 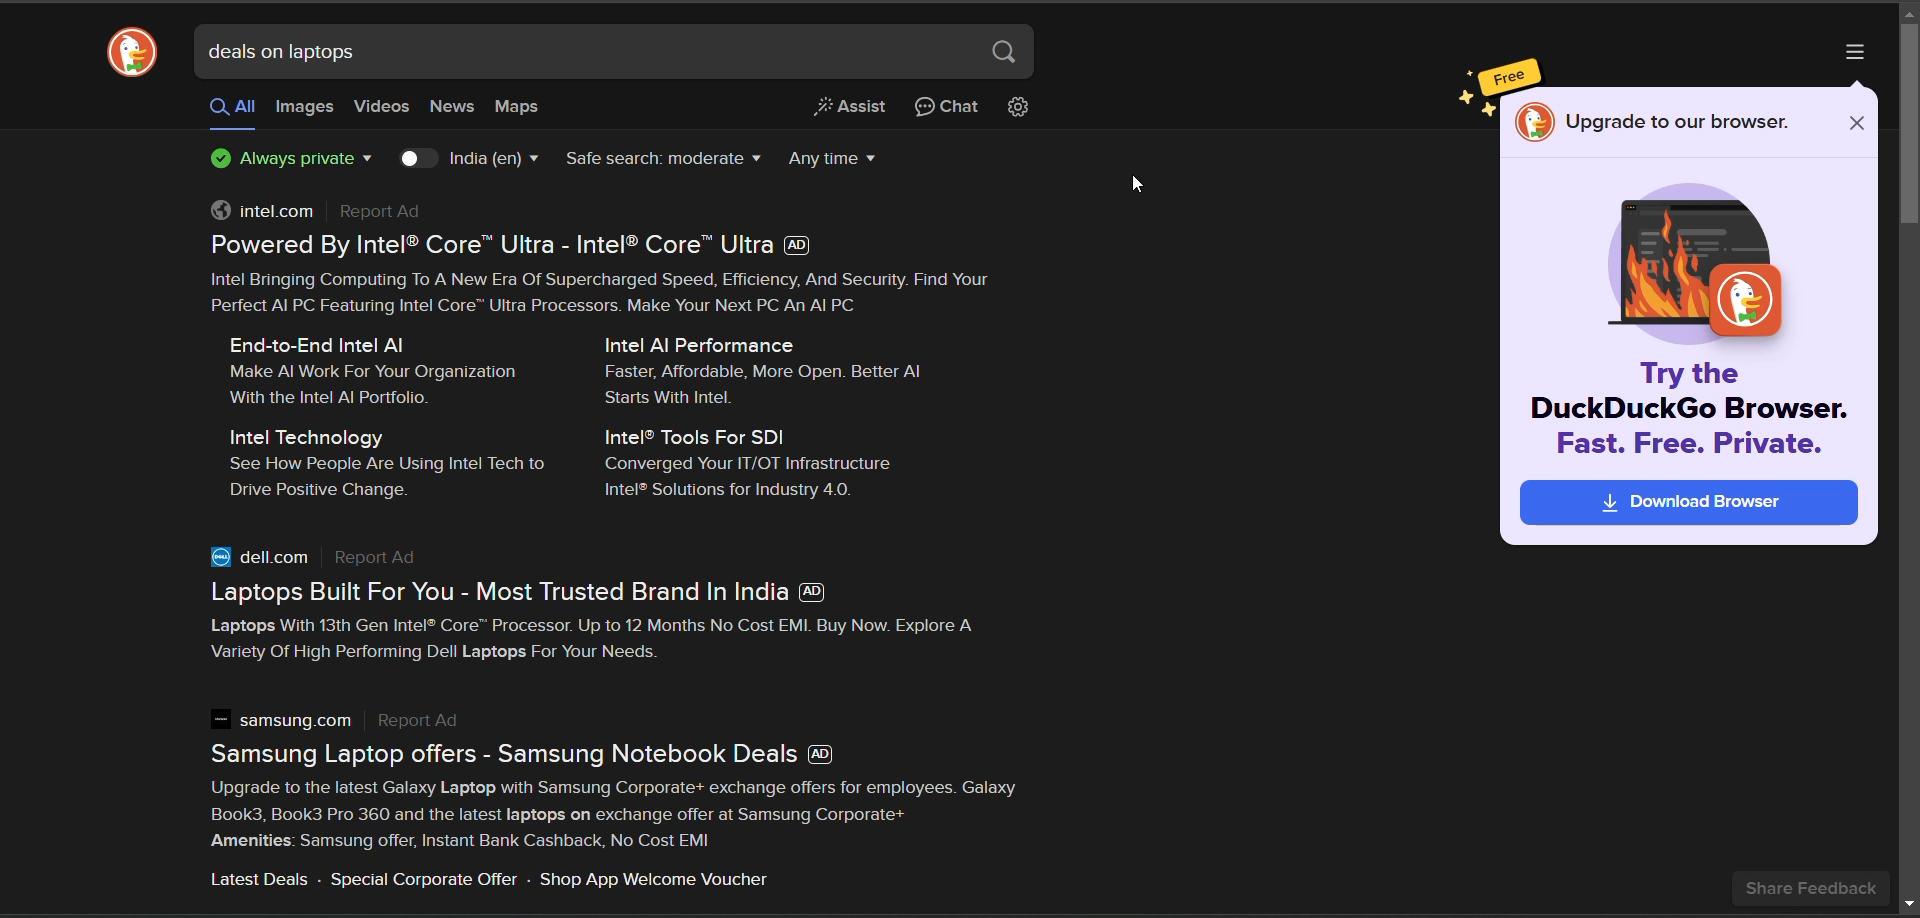 I want to click on country, so click(x=493, y=161).